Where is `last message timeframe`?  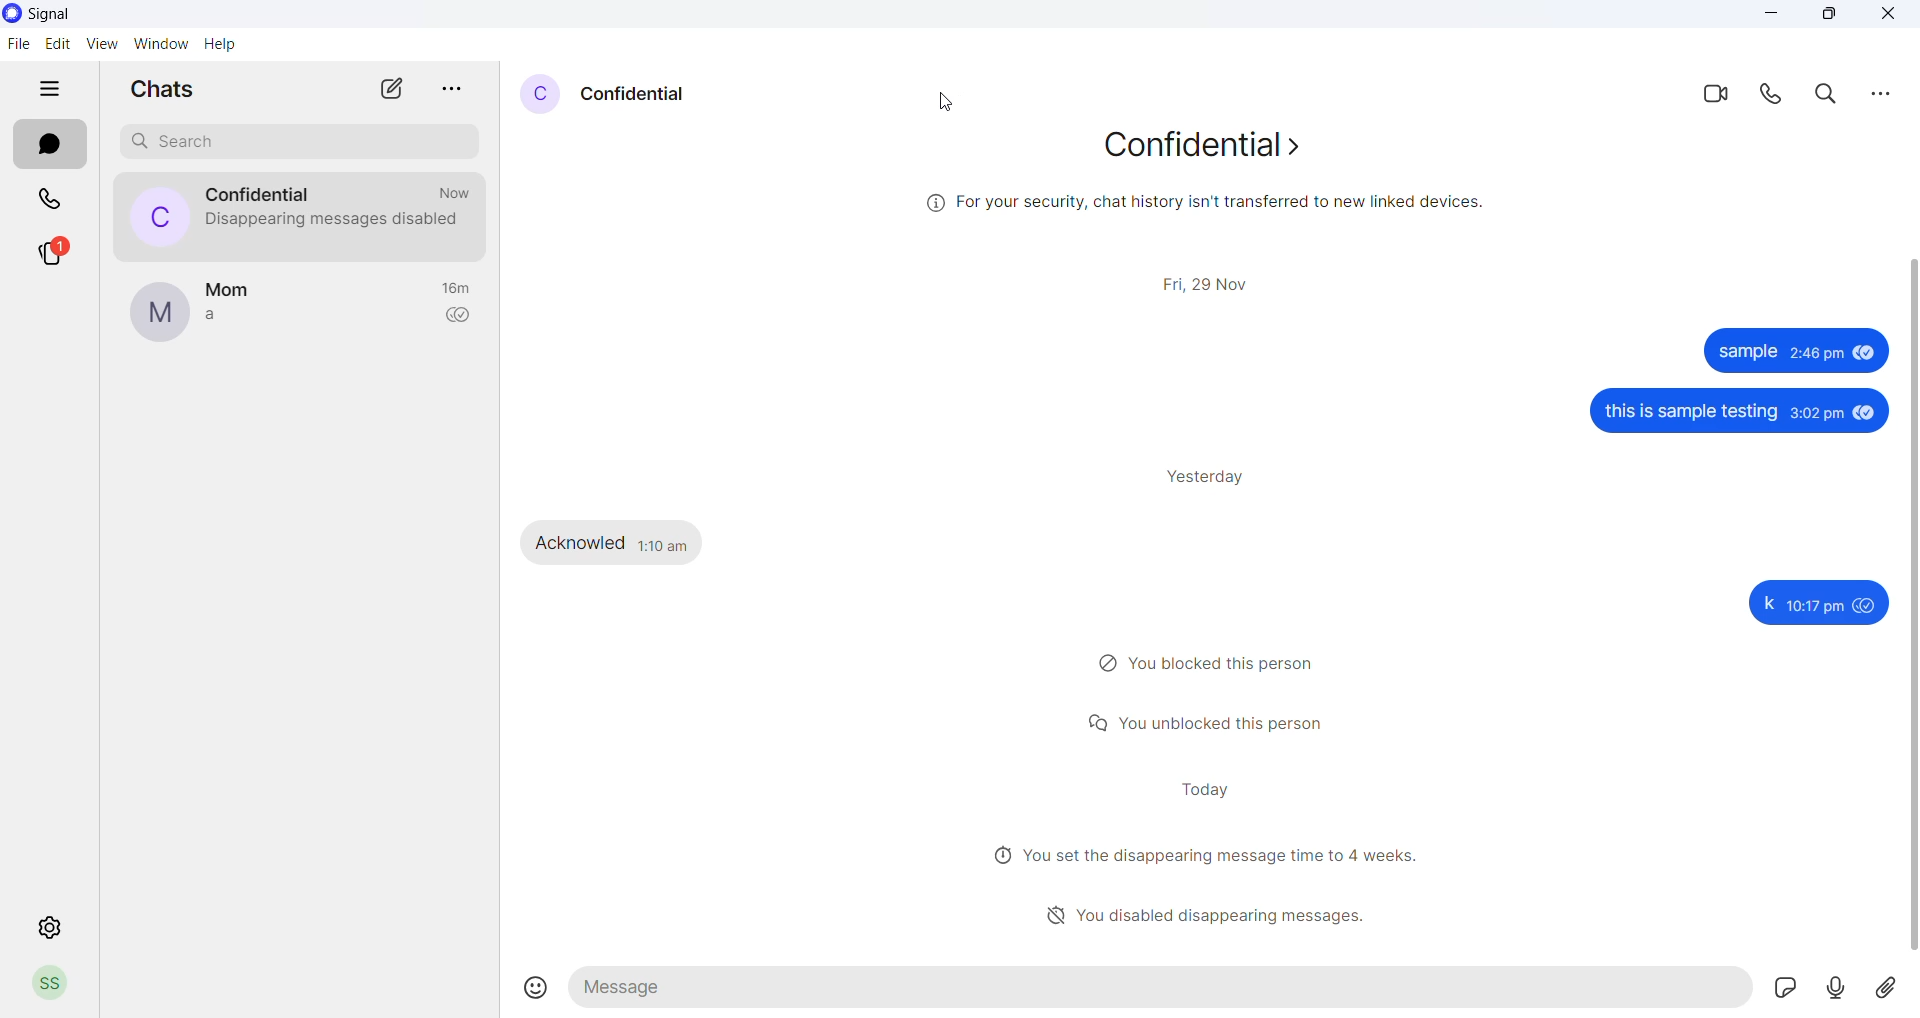 last message timeframe is located at coordinates (455, 193).